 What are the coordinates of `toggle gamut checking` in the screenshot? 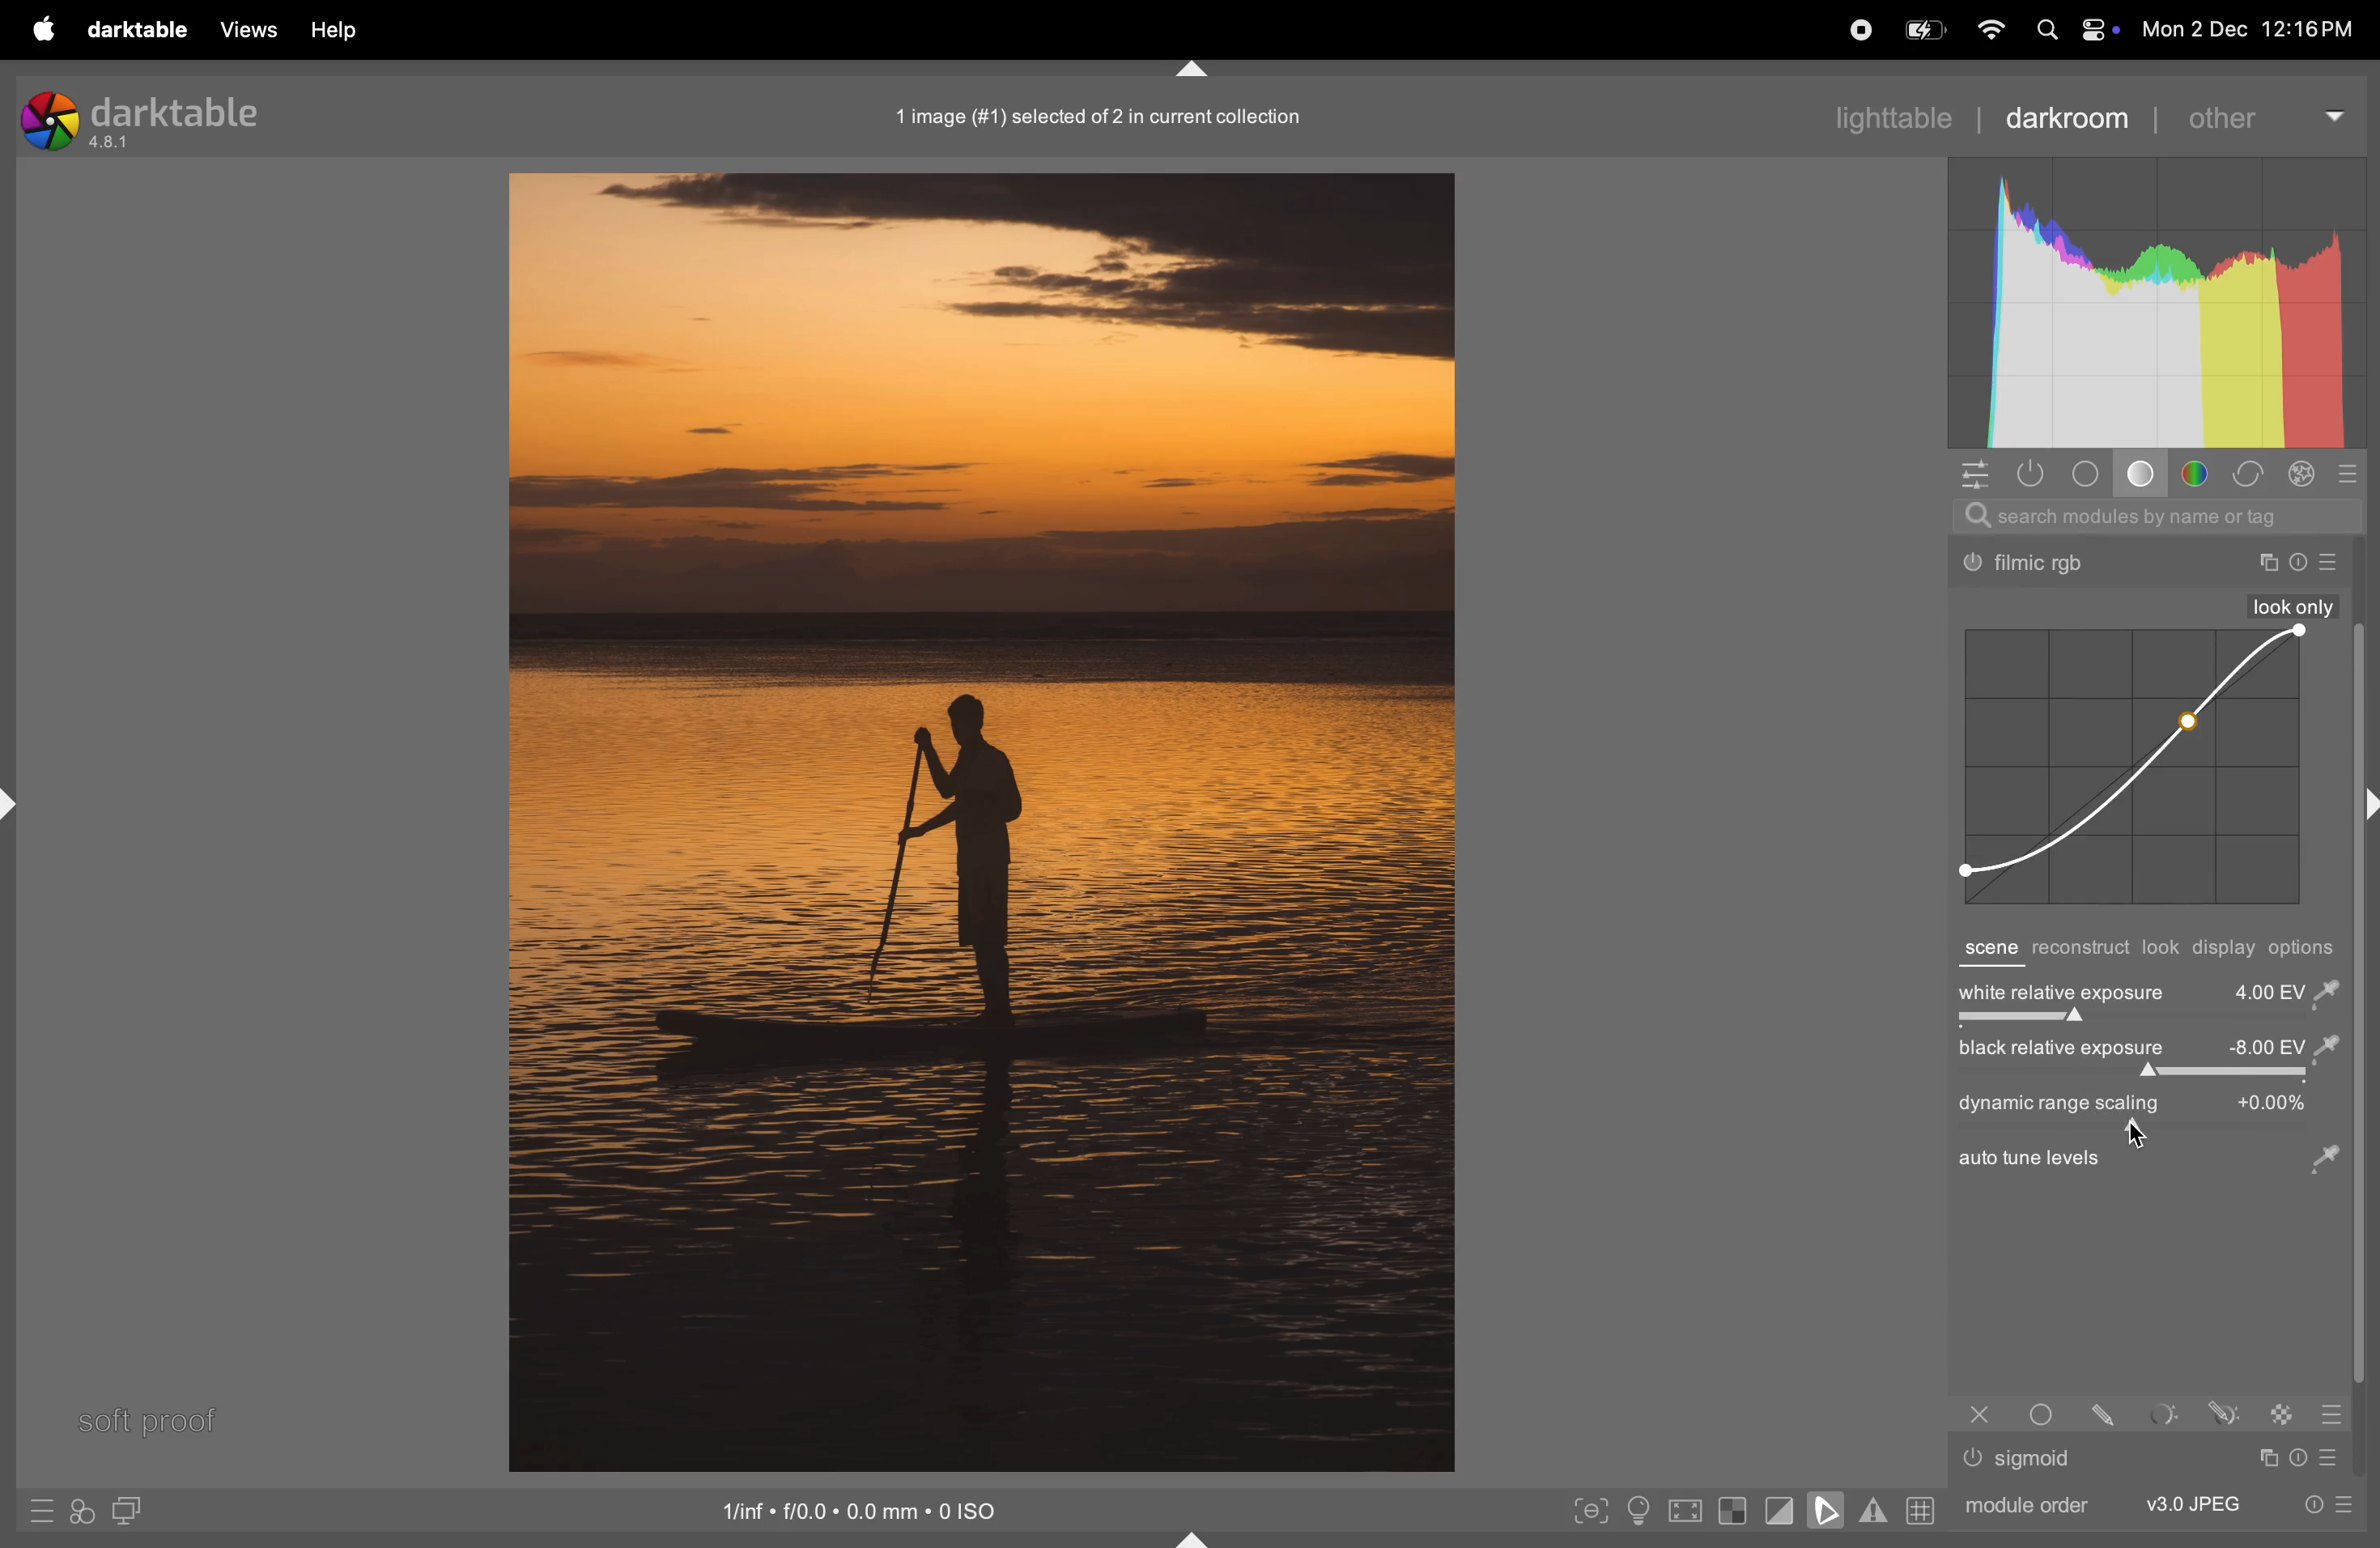 It's located at (1873, 1510).